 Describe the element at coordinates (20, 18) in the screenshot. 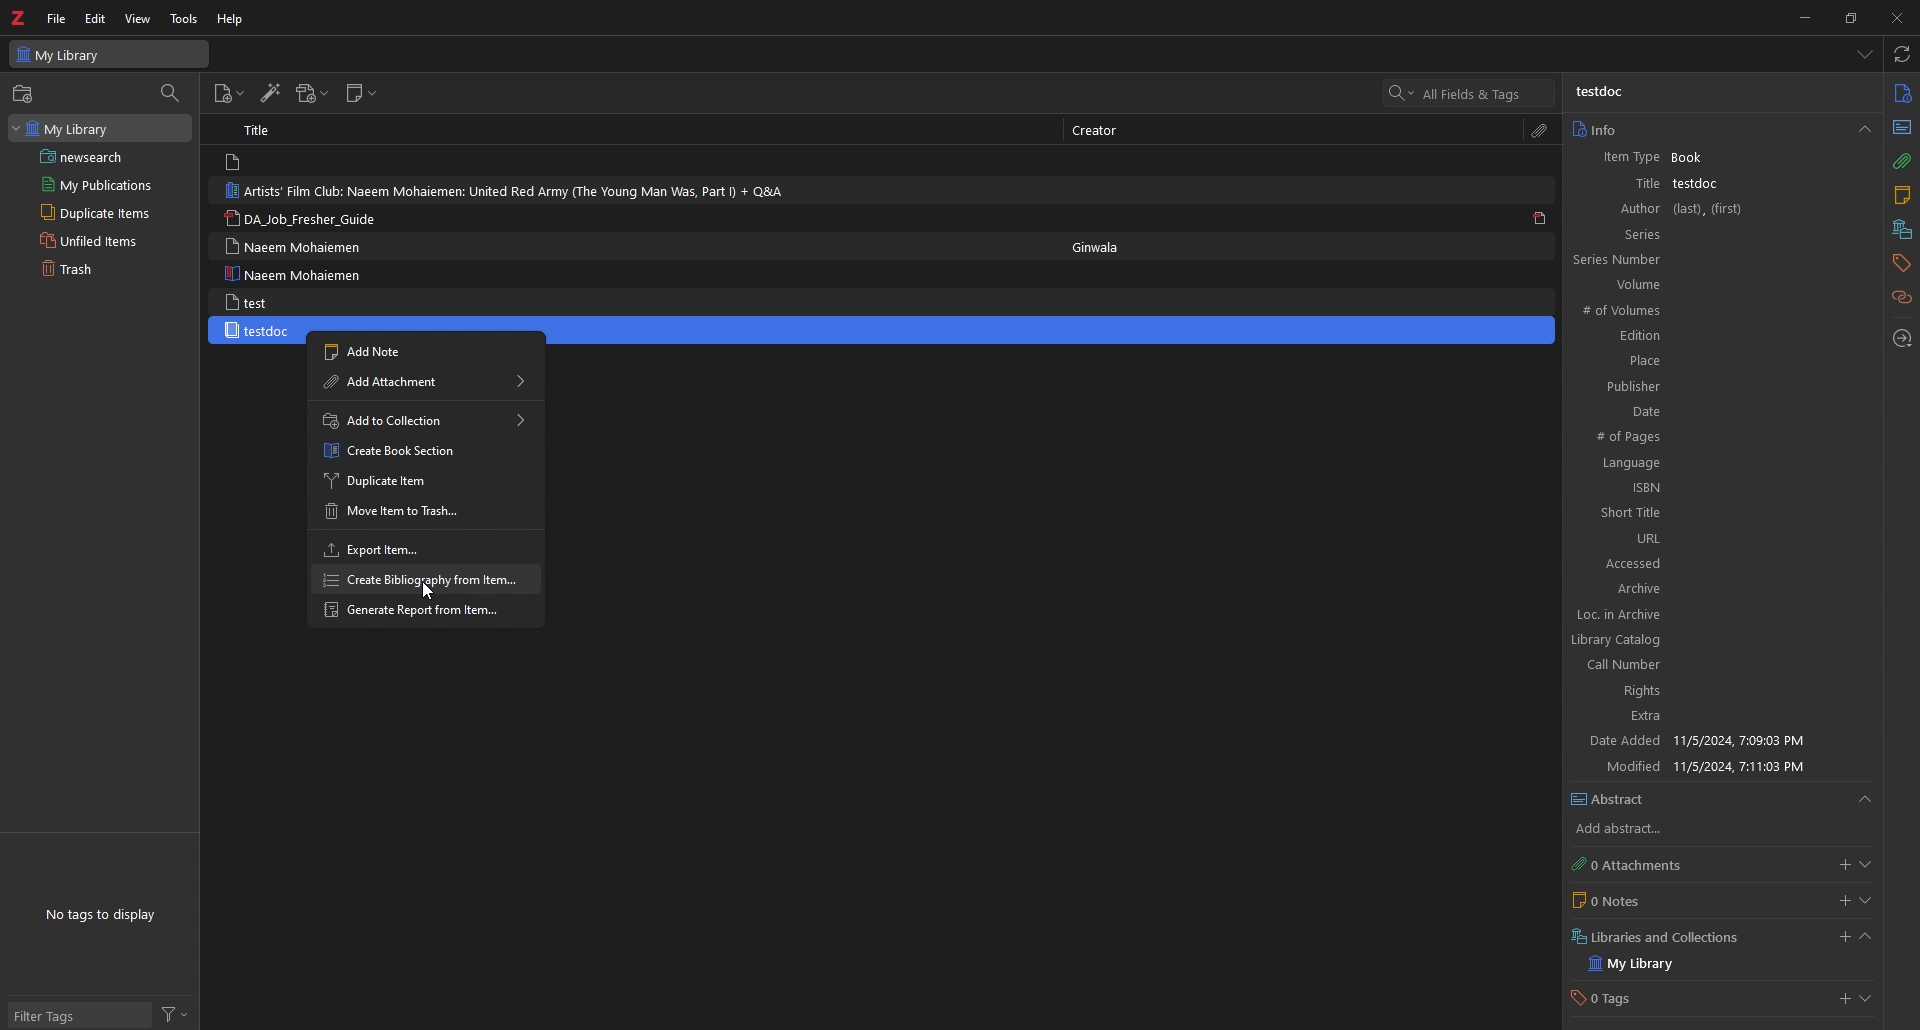

I see `logo` at that location.